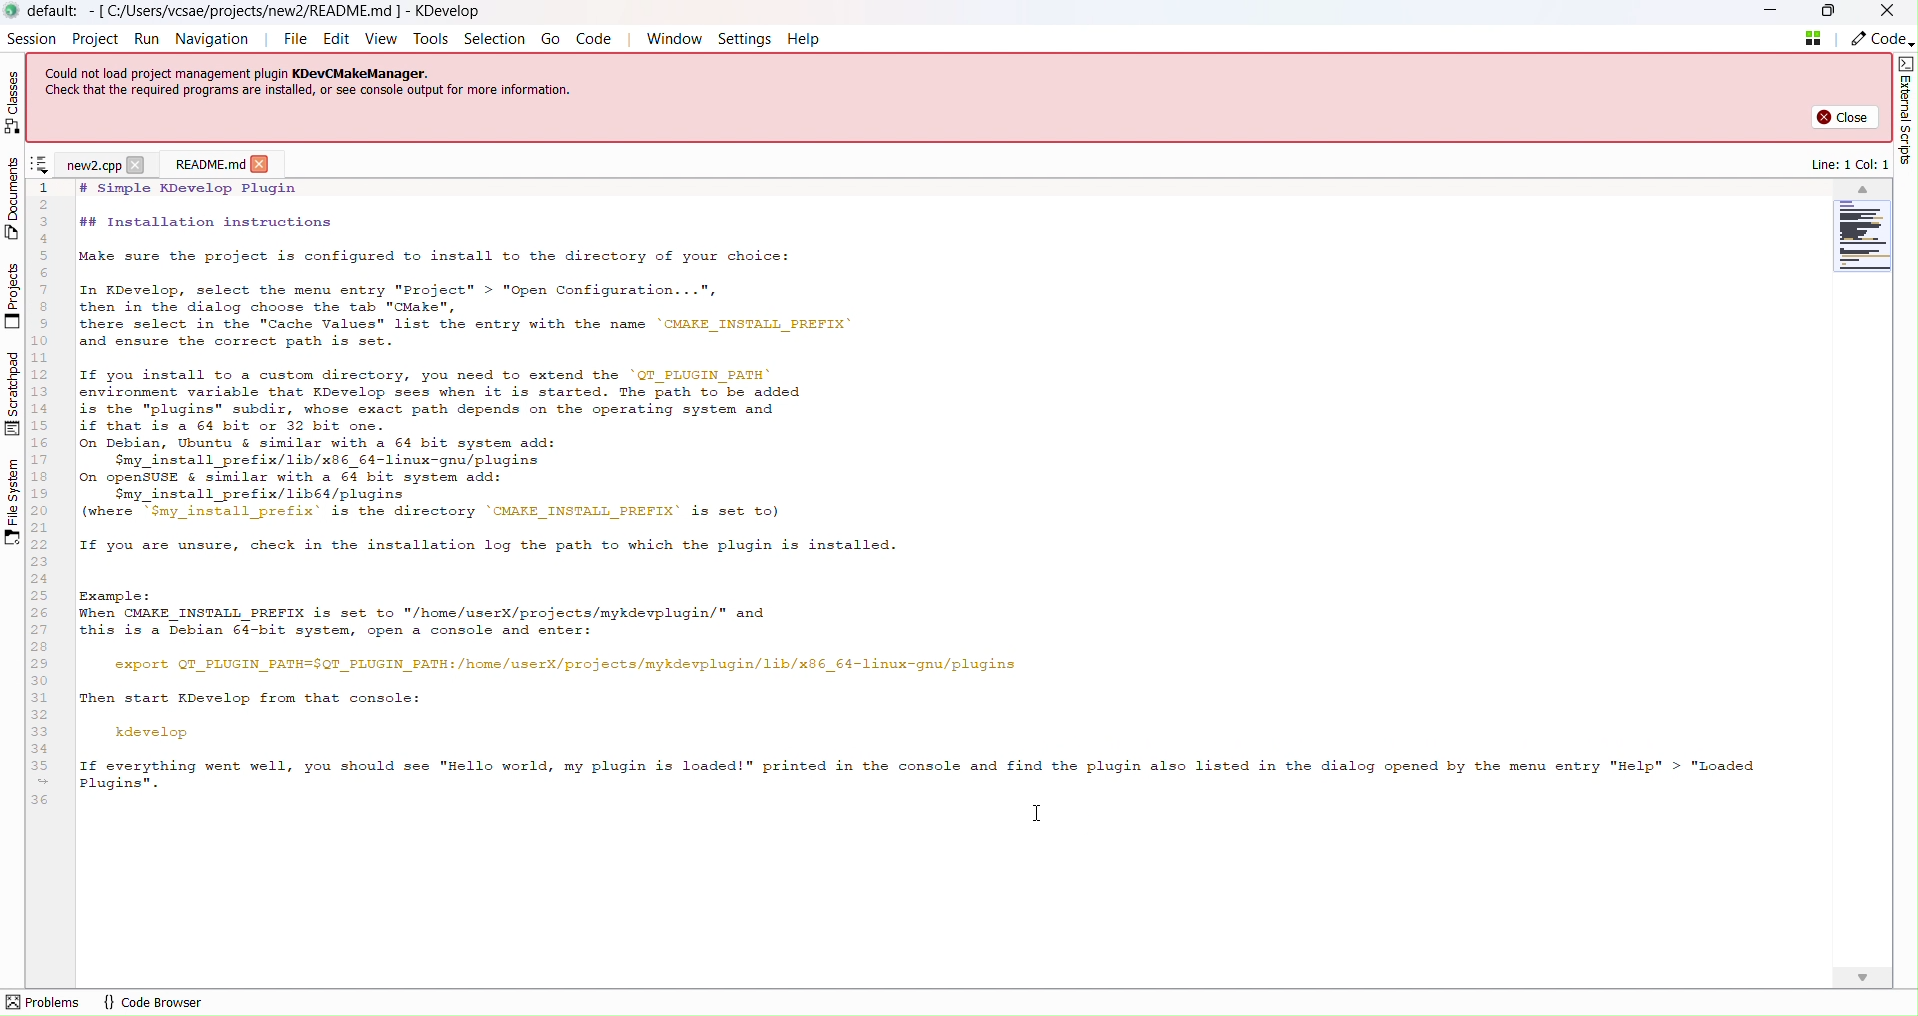 This screenshot has height=1016, width=1918. I want to click on tools, so click(430, 38).